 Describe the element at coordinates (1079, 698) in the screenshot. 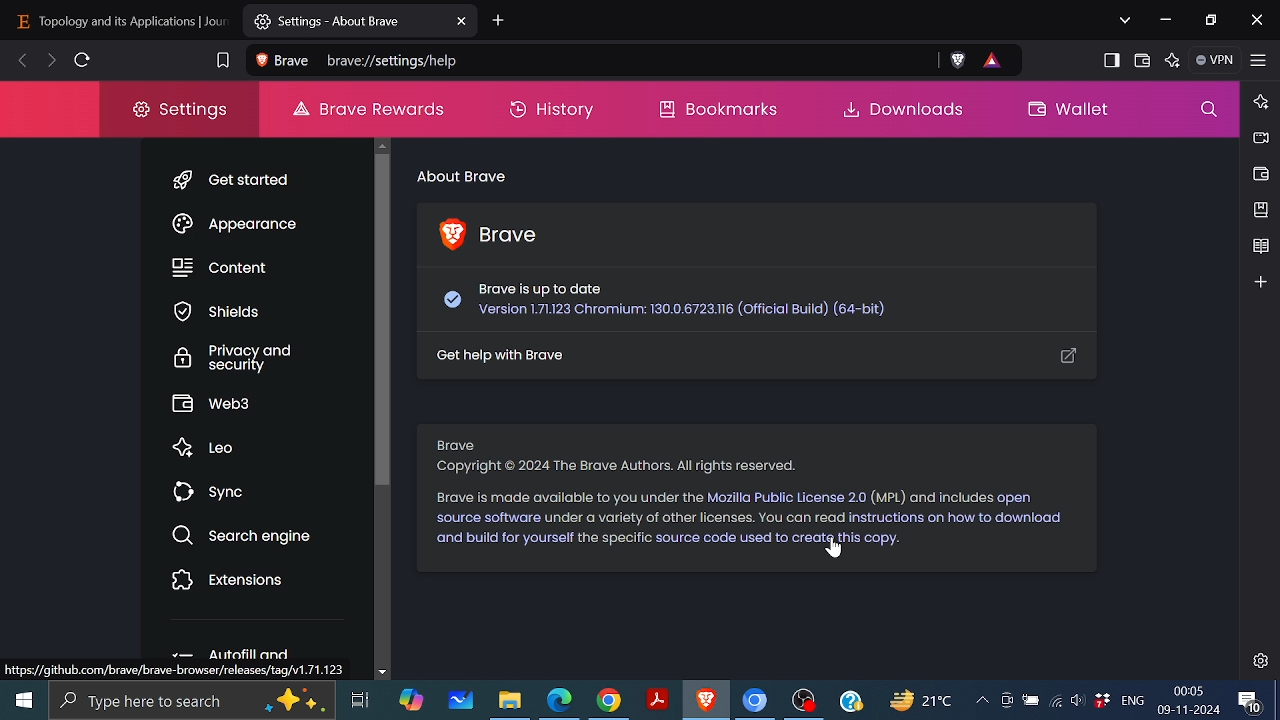

I see `Speakers` at that location.